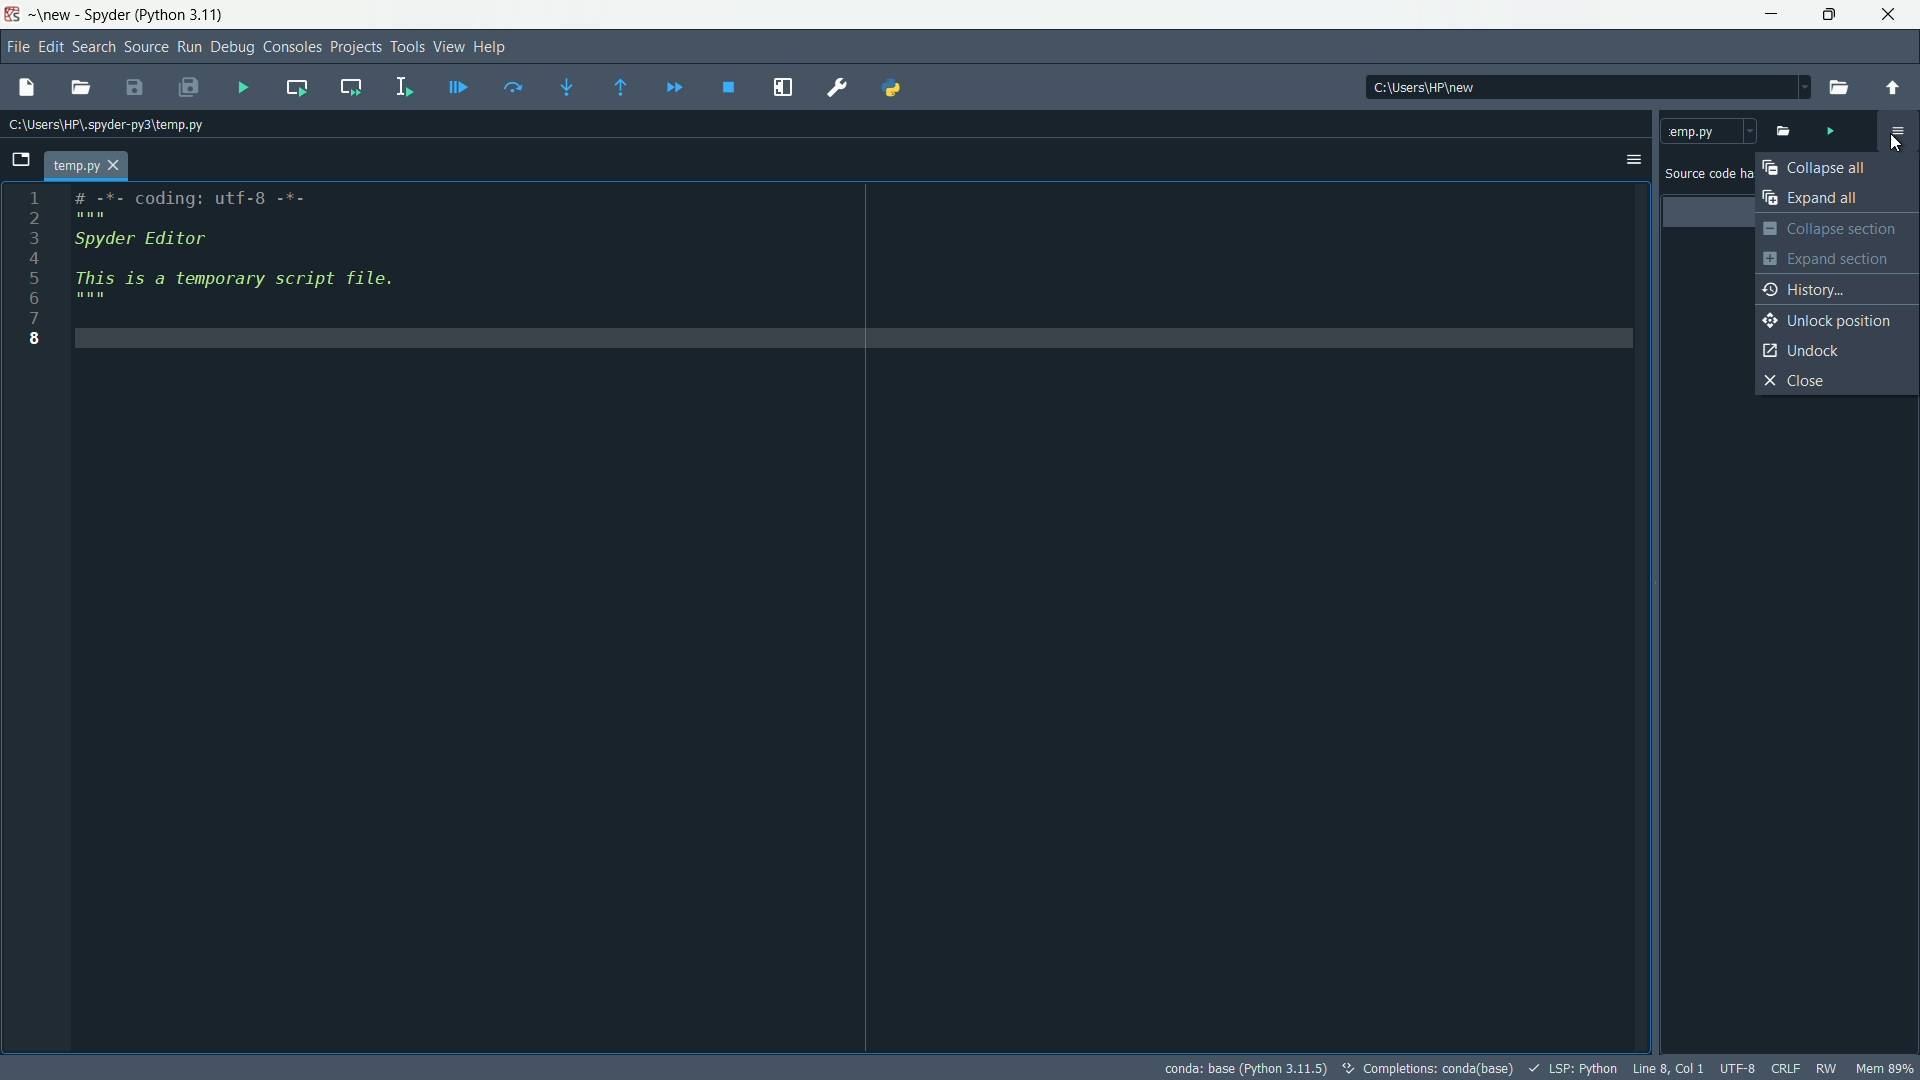  Describe the element at coordinates (1891, 15) in the screenshot. I see `close app` at that location.